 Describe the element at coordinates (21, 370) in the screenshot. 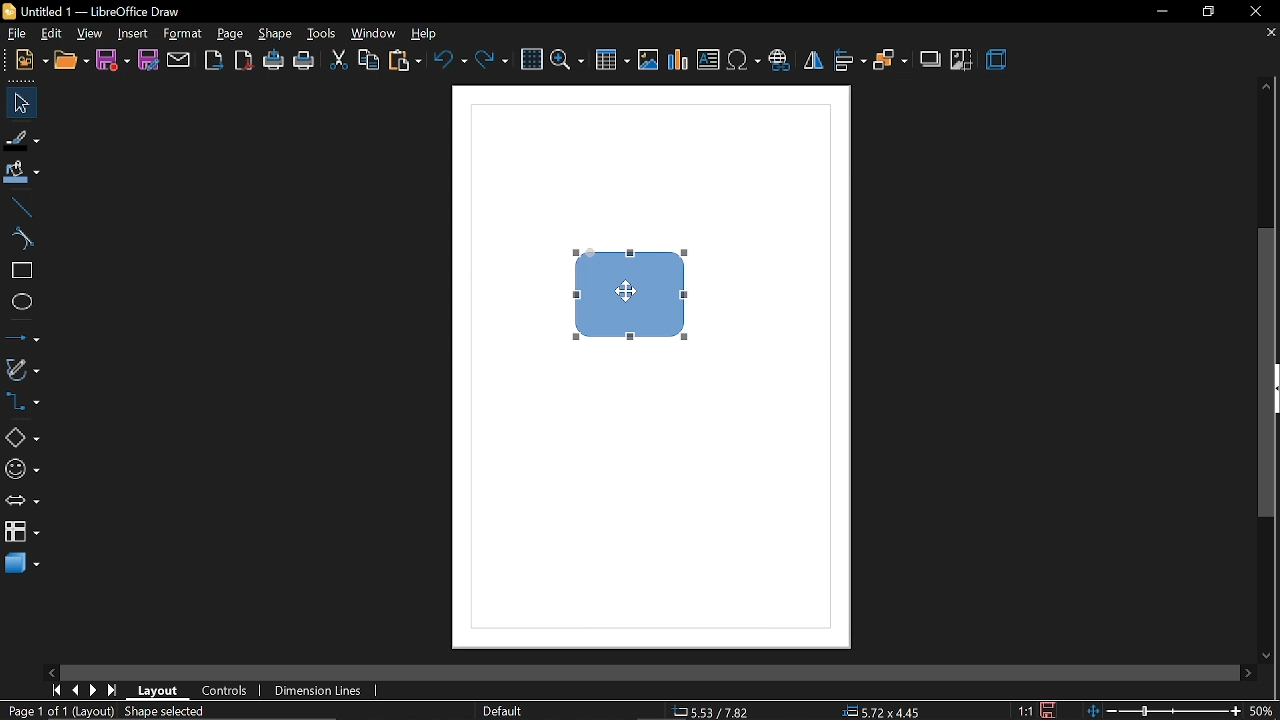

I see `curves and polygons` at that location.